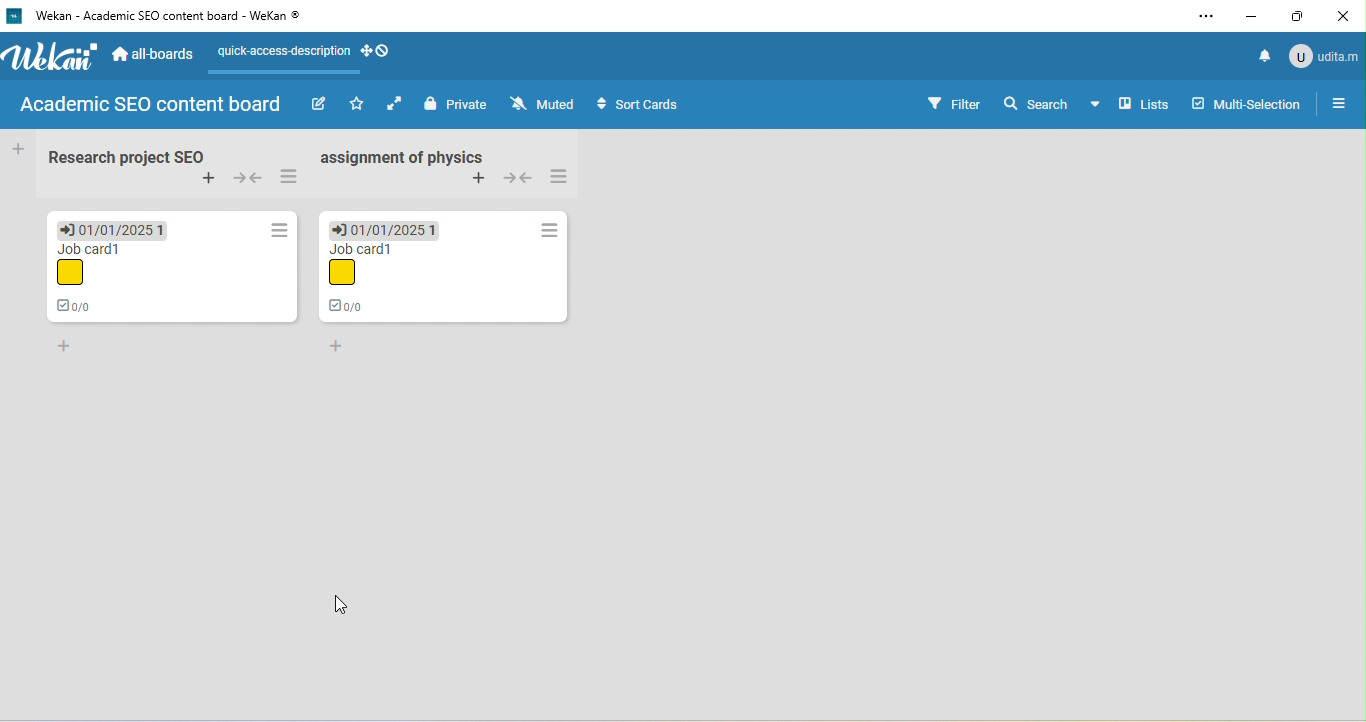 The image size is (1366, 722). What do you see at coordinates (342, 603) in the screenshot?
I see `cursor movement` at bounding box center [342, 603].